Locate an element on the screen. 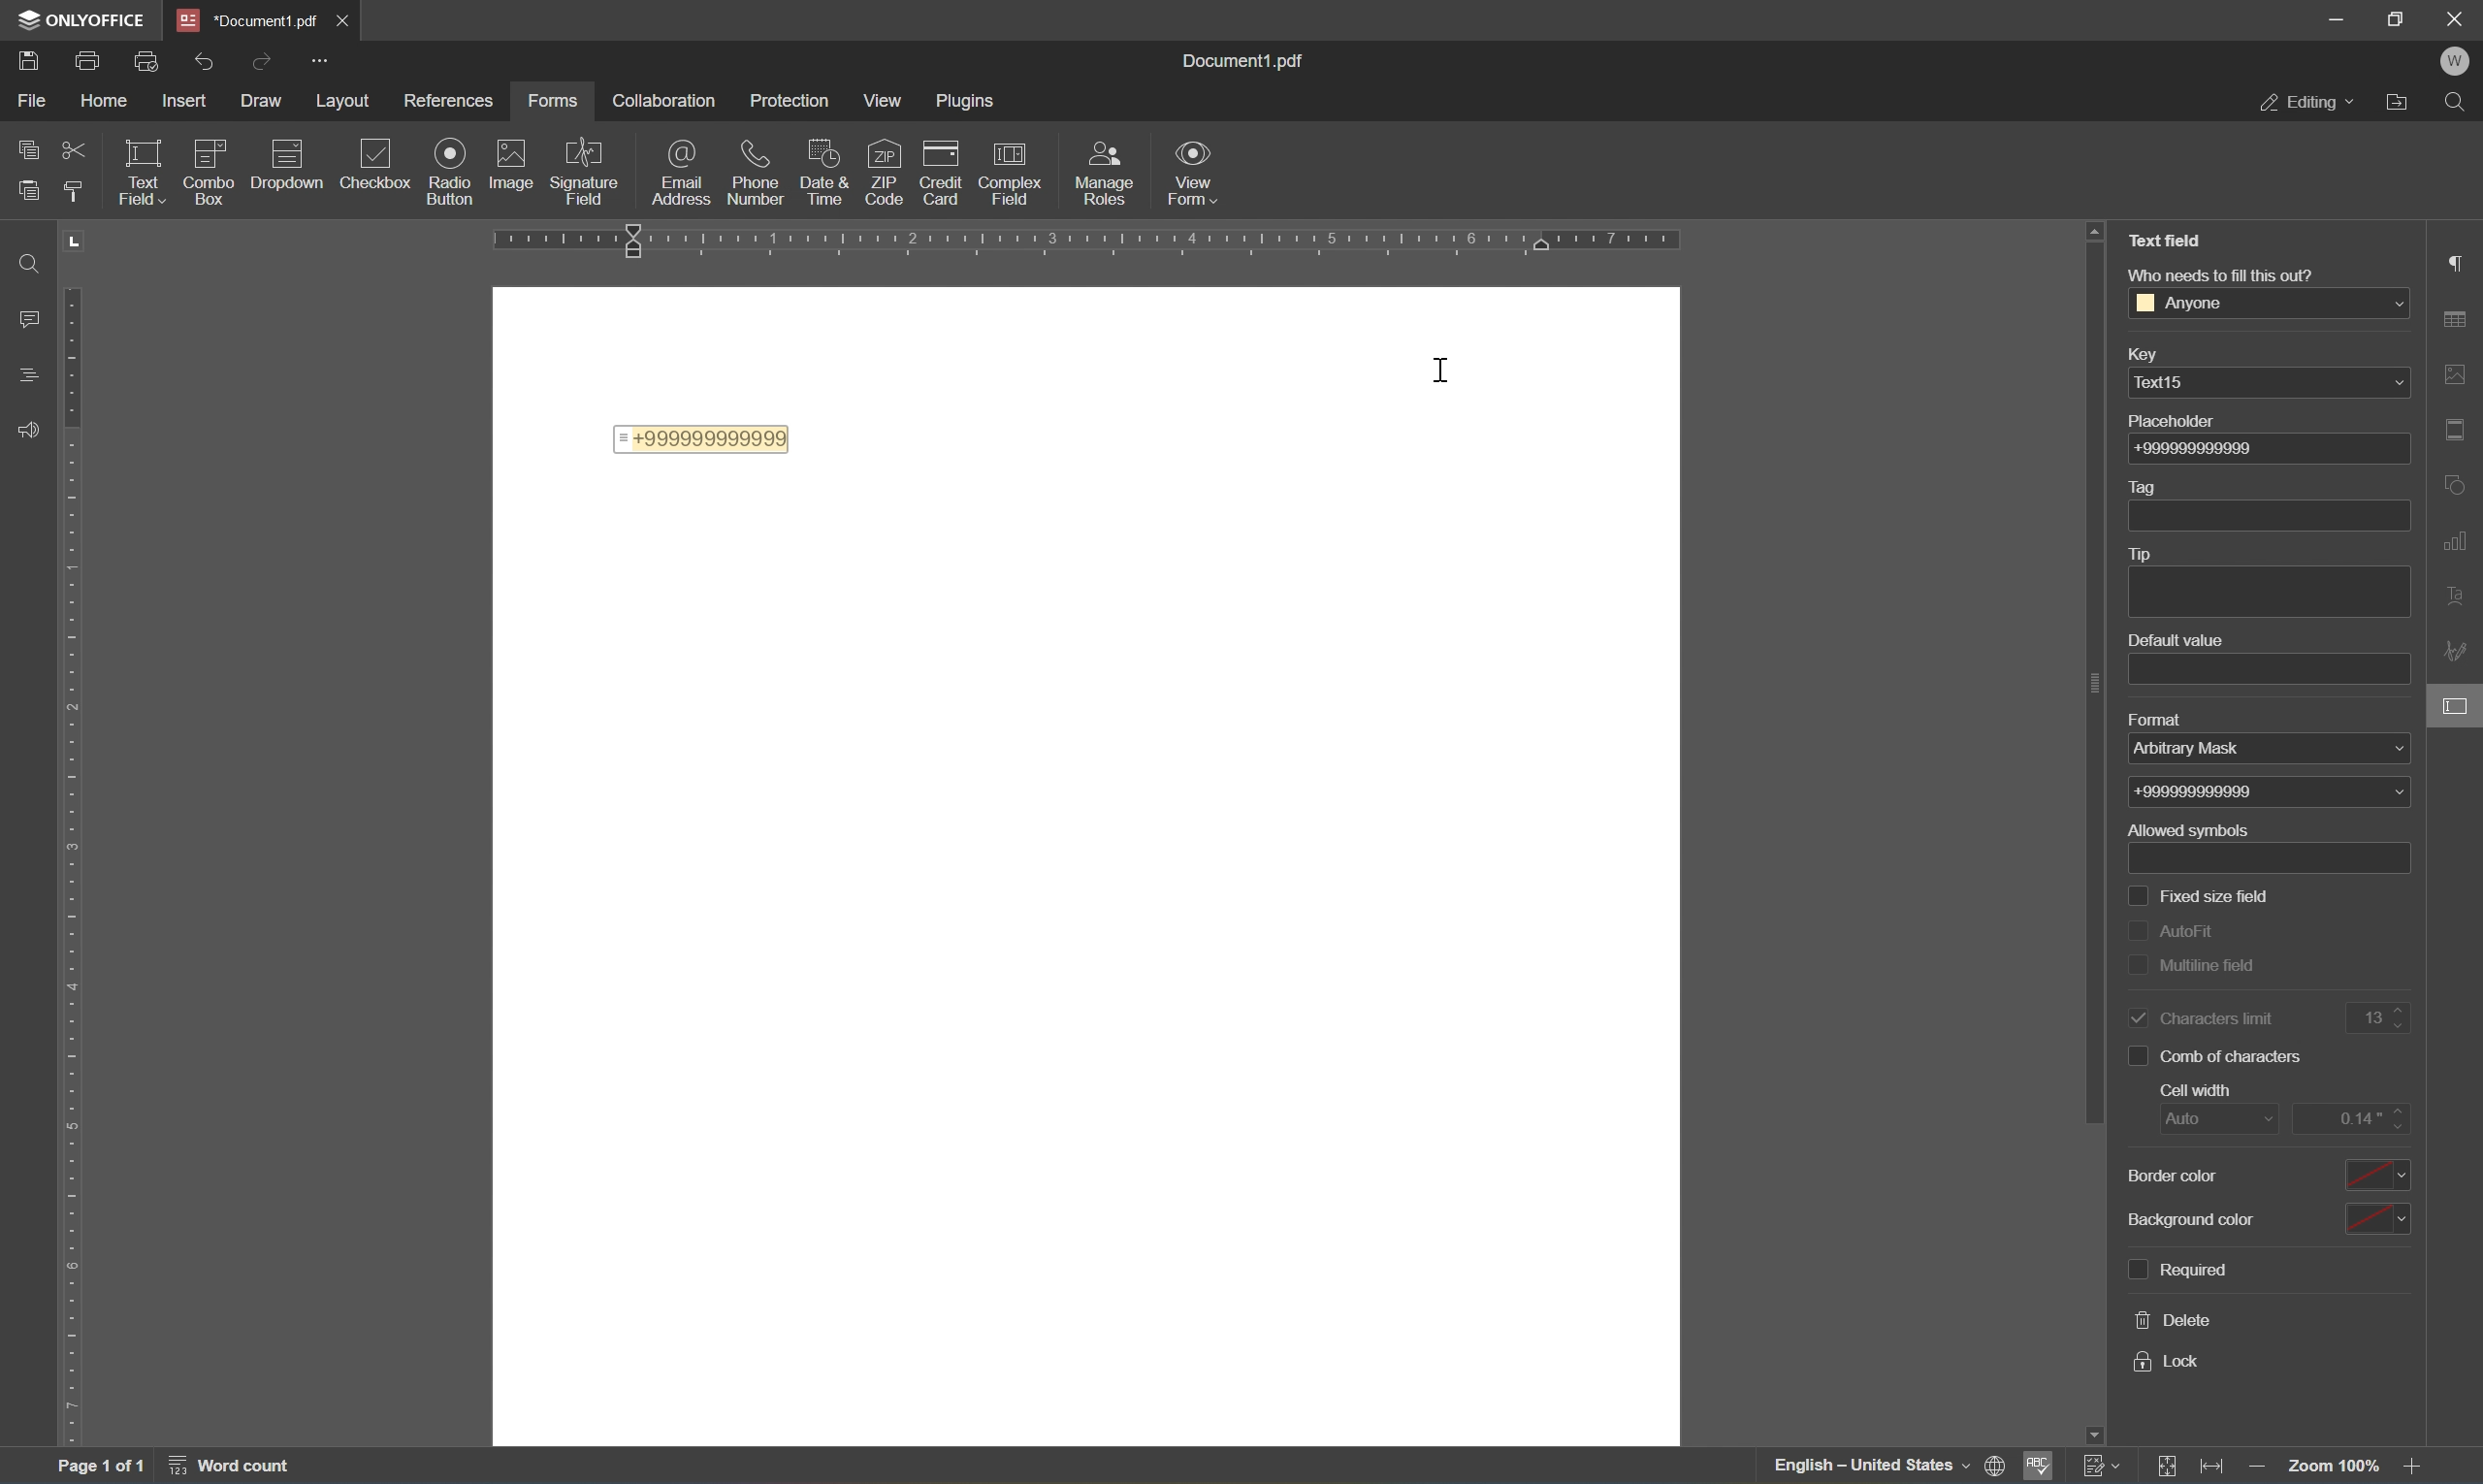 This screenshot has width=2483, height=1484. paragraph settings is located at coordinates (2454, 259).